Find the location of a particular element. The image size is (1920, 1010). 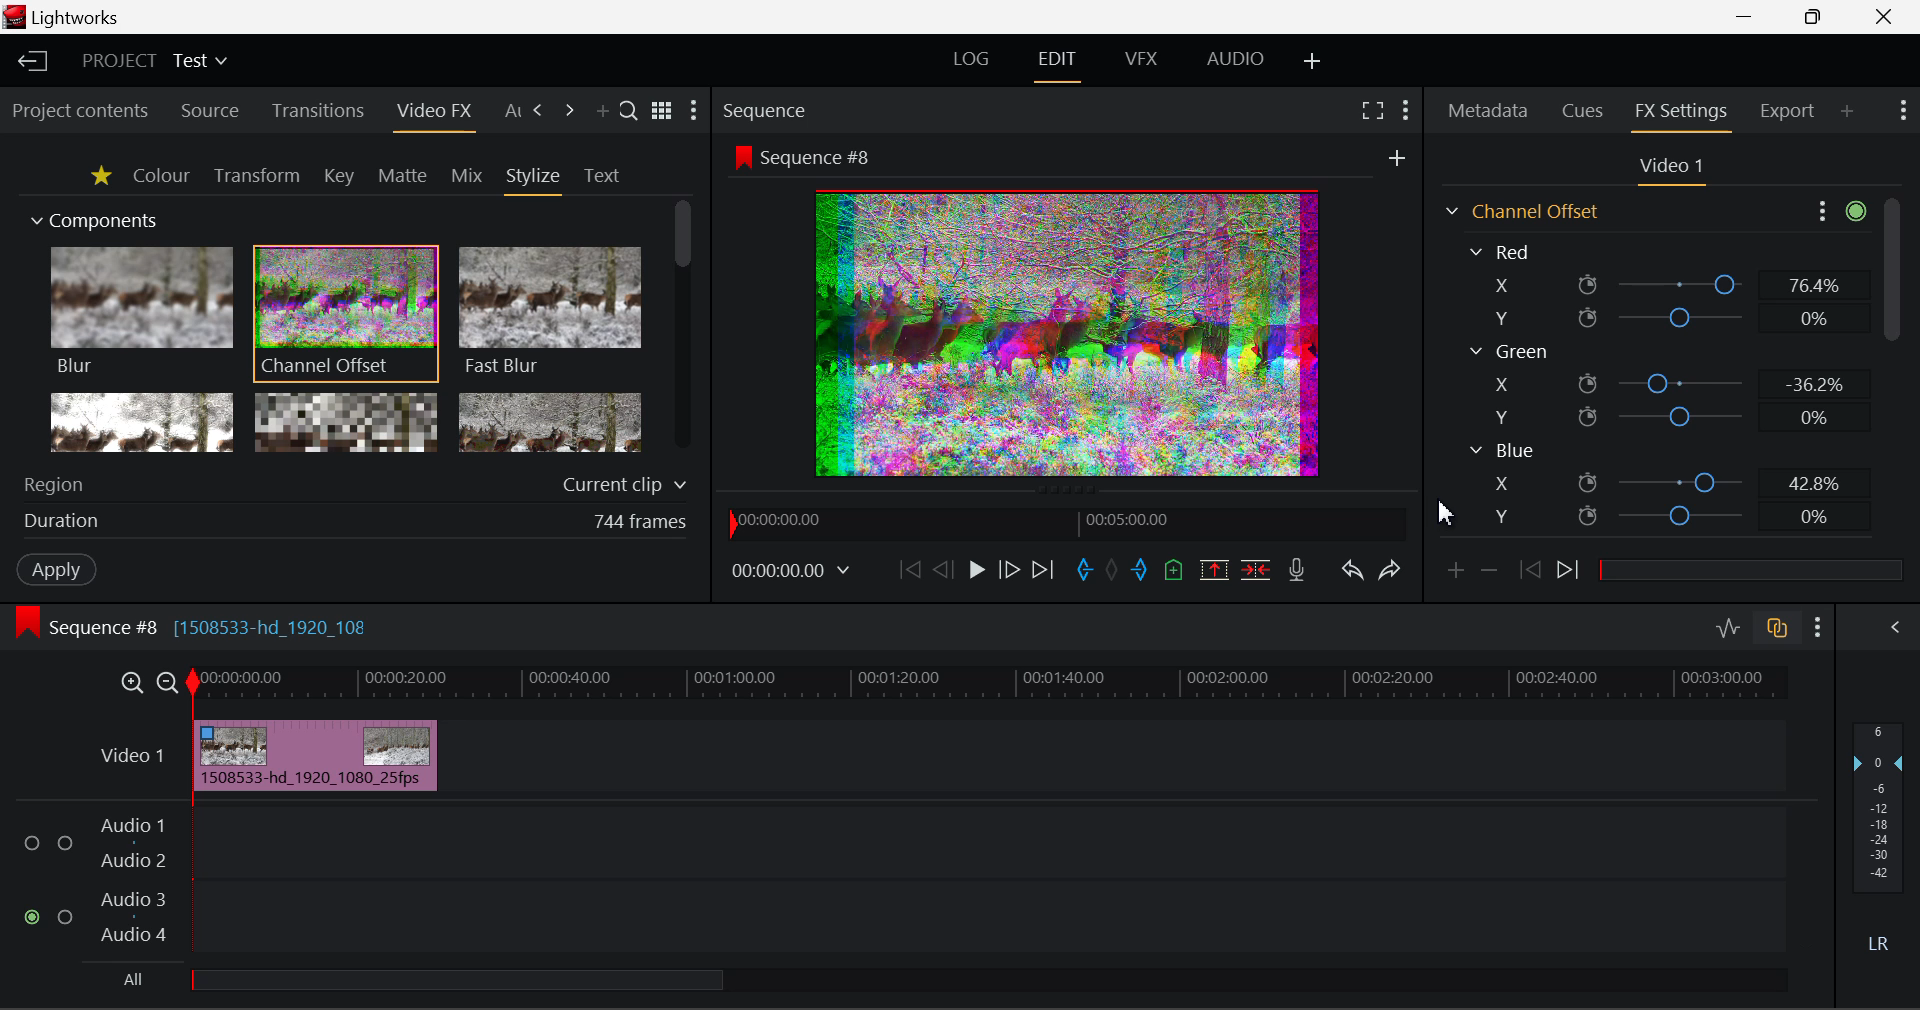

Preview Altered is located at coordinates (1068, 330).